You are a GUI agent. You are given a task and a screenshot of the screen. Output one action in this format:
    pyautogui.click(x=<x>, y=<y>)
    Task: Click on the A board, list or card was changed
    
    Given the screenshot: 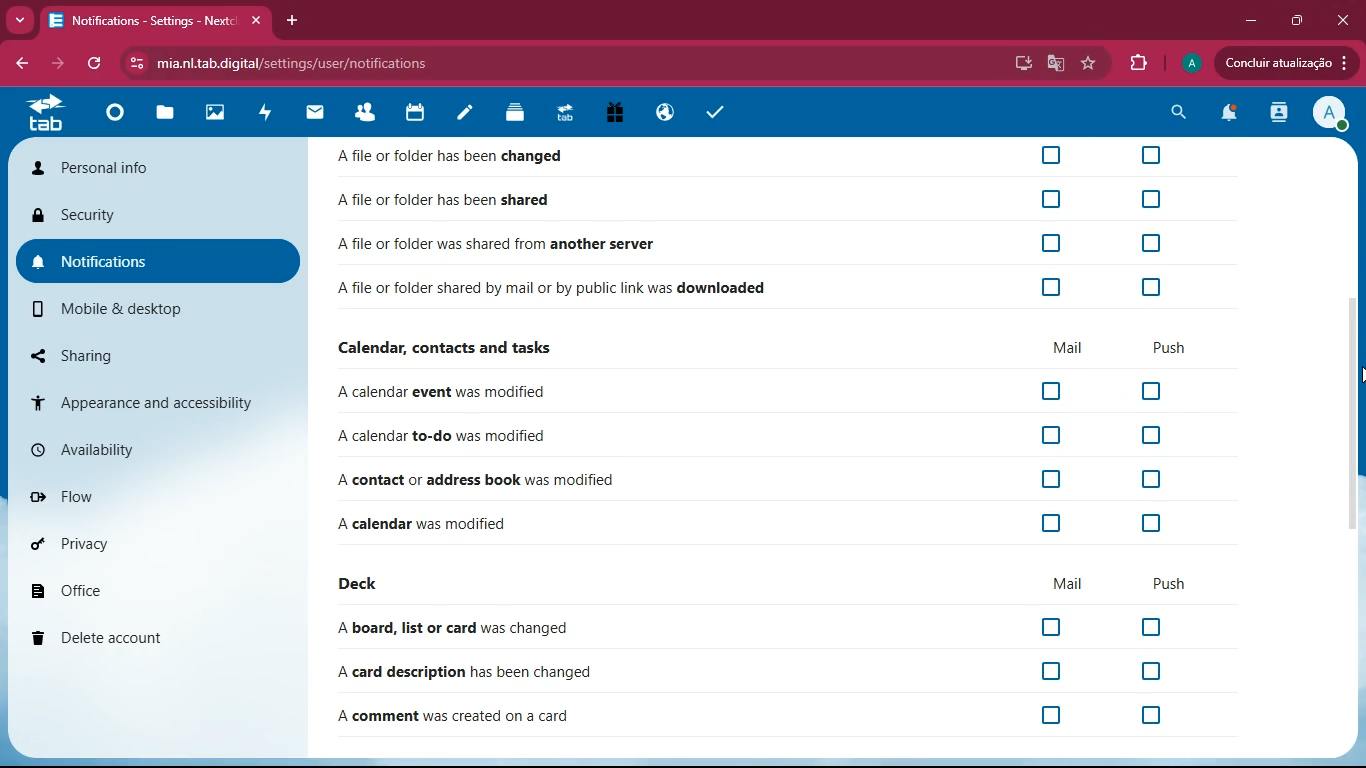 What is the action you would take?
    pyautogui.click(x=453, y=629)
    